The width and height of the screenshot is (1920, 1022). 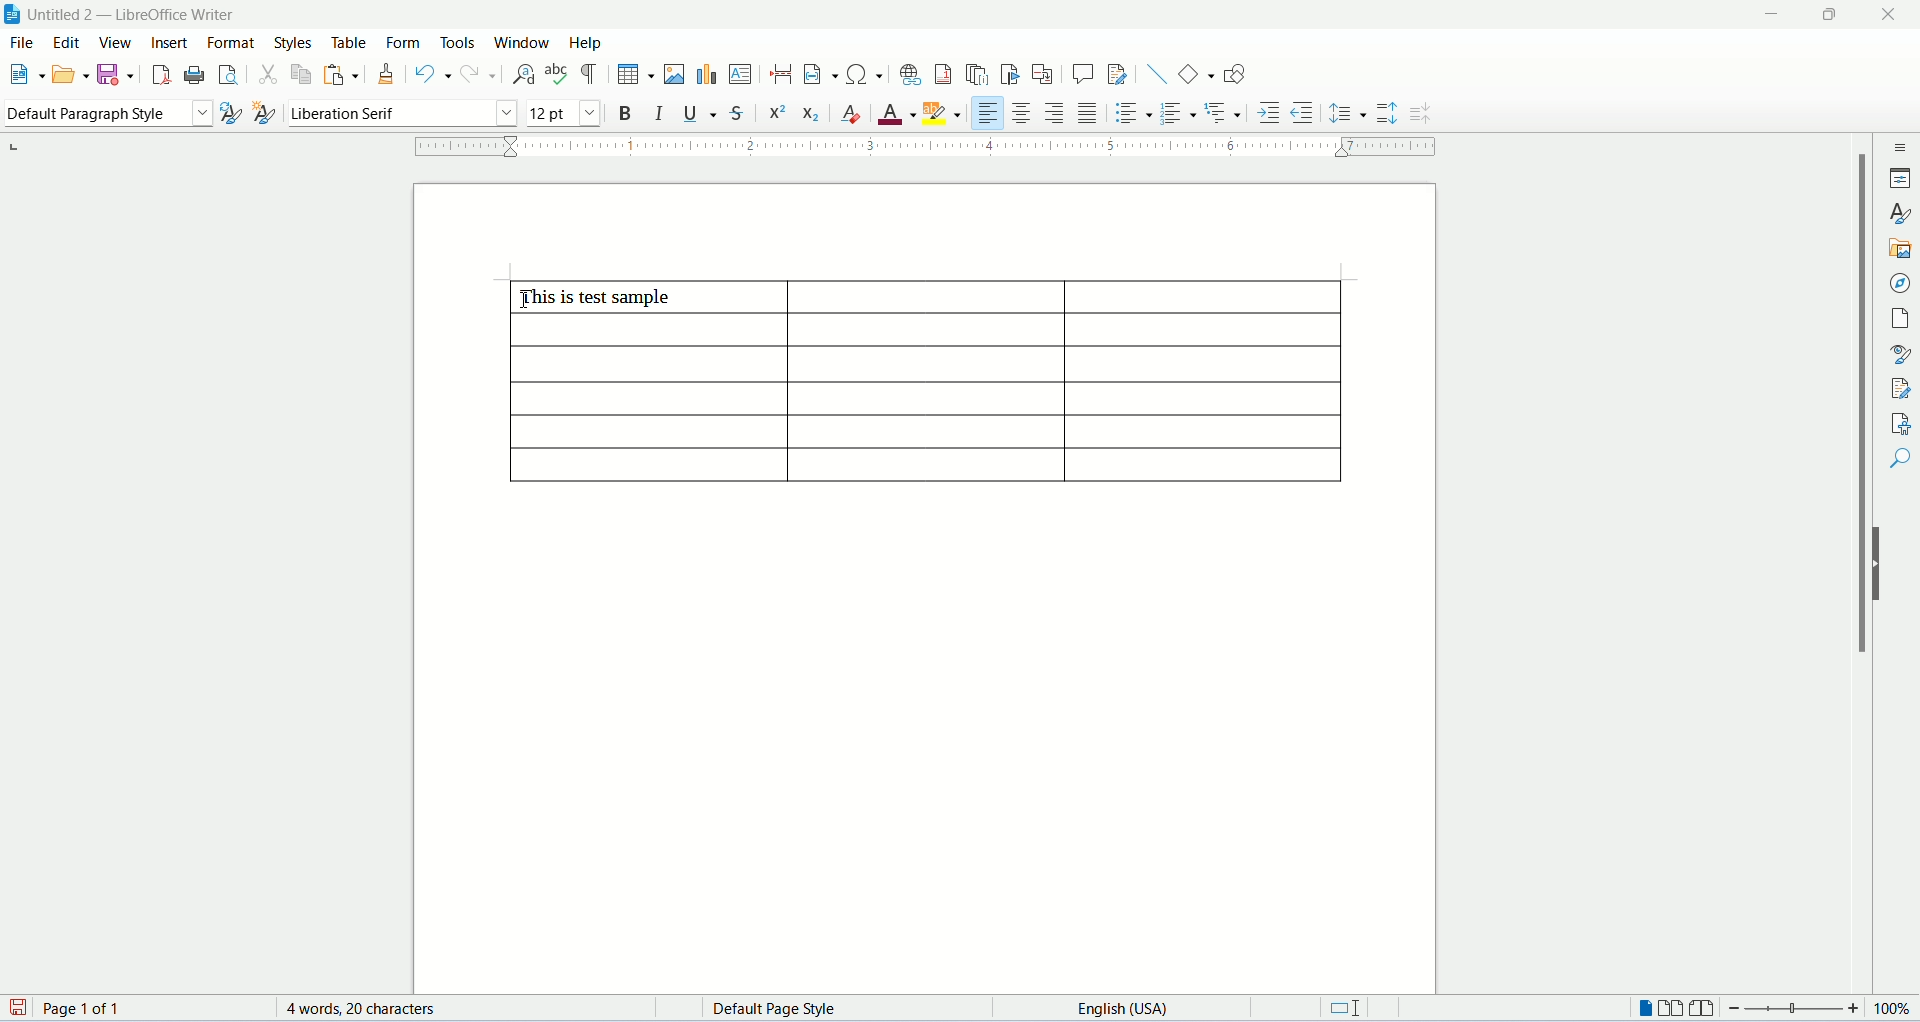 I want to click on export as pdf, so click(x=161, y=74).